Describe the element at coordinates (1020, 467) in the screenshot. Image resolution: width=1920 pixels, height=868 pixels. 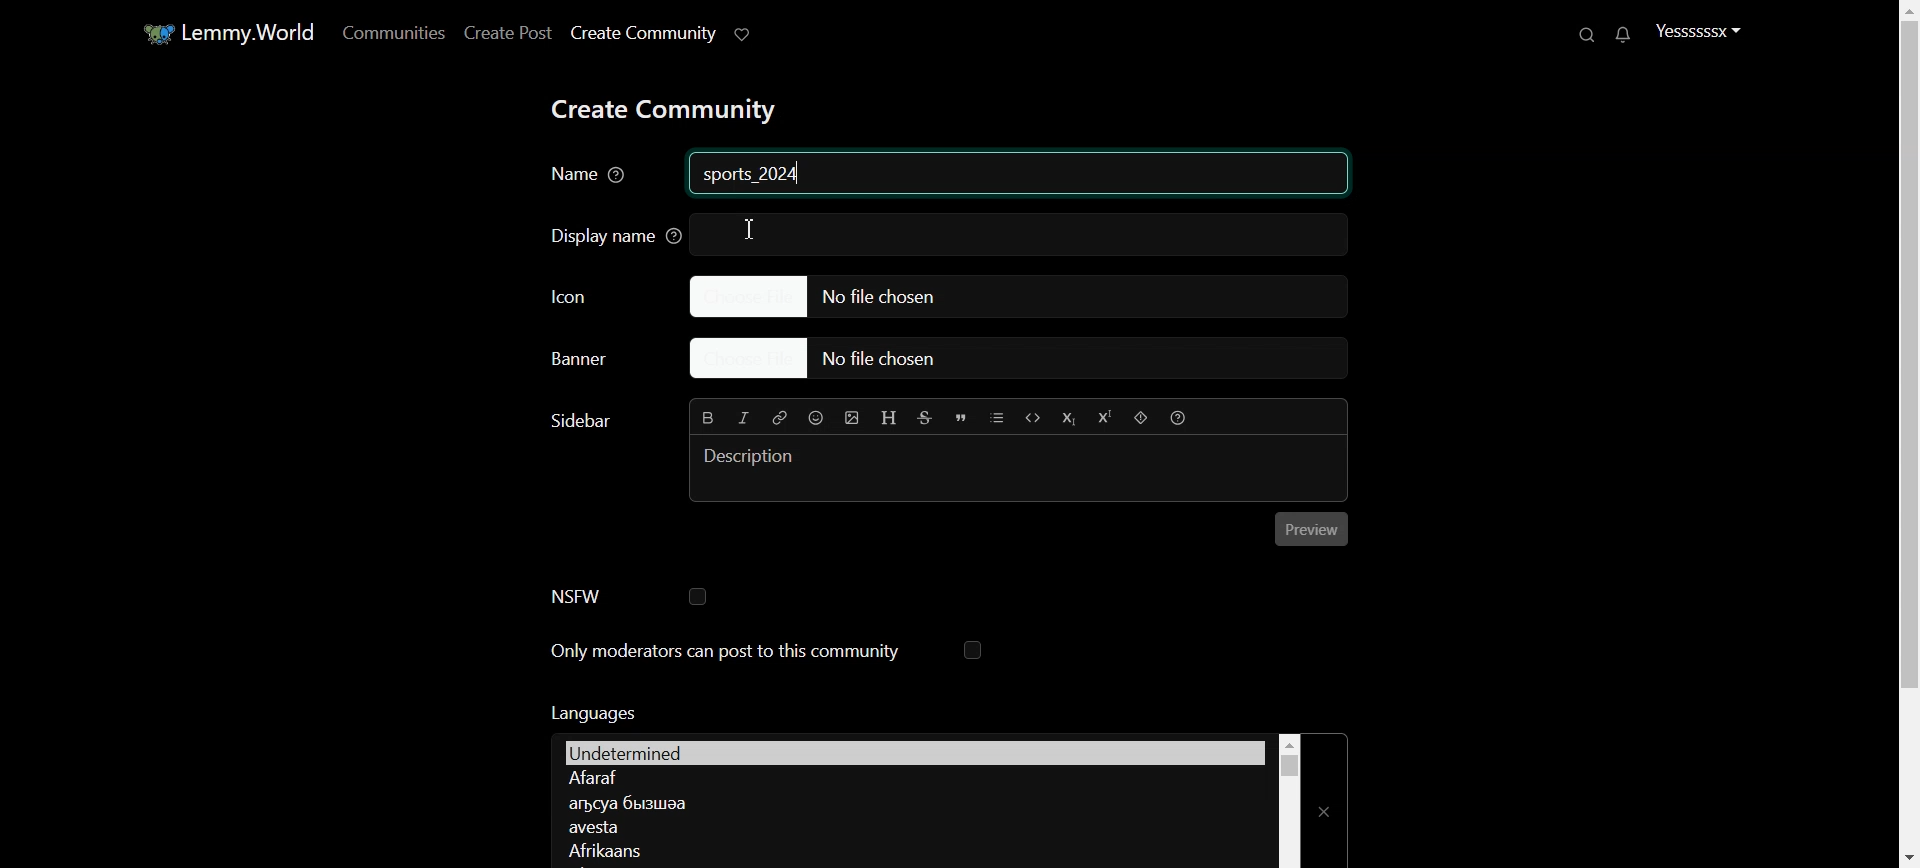
I see `Typing window` at that location.